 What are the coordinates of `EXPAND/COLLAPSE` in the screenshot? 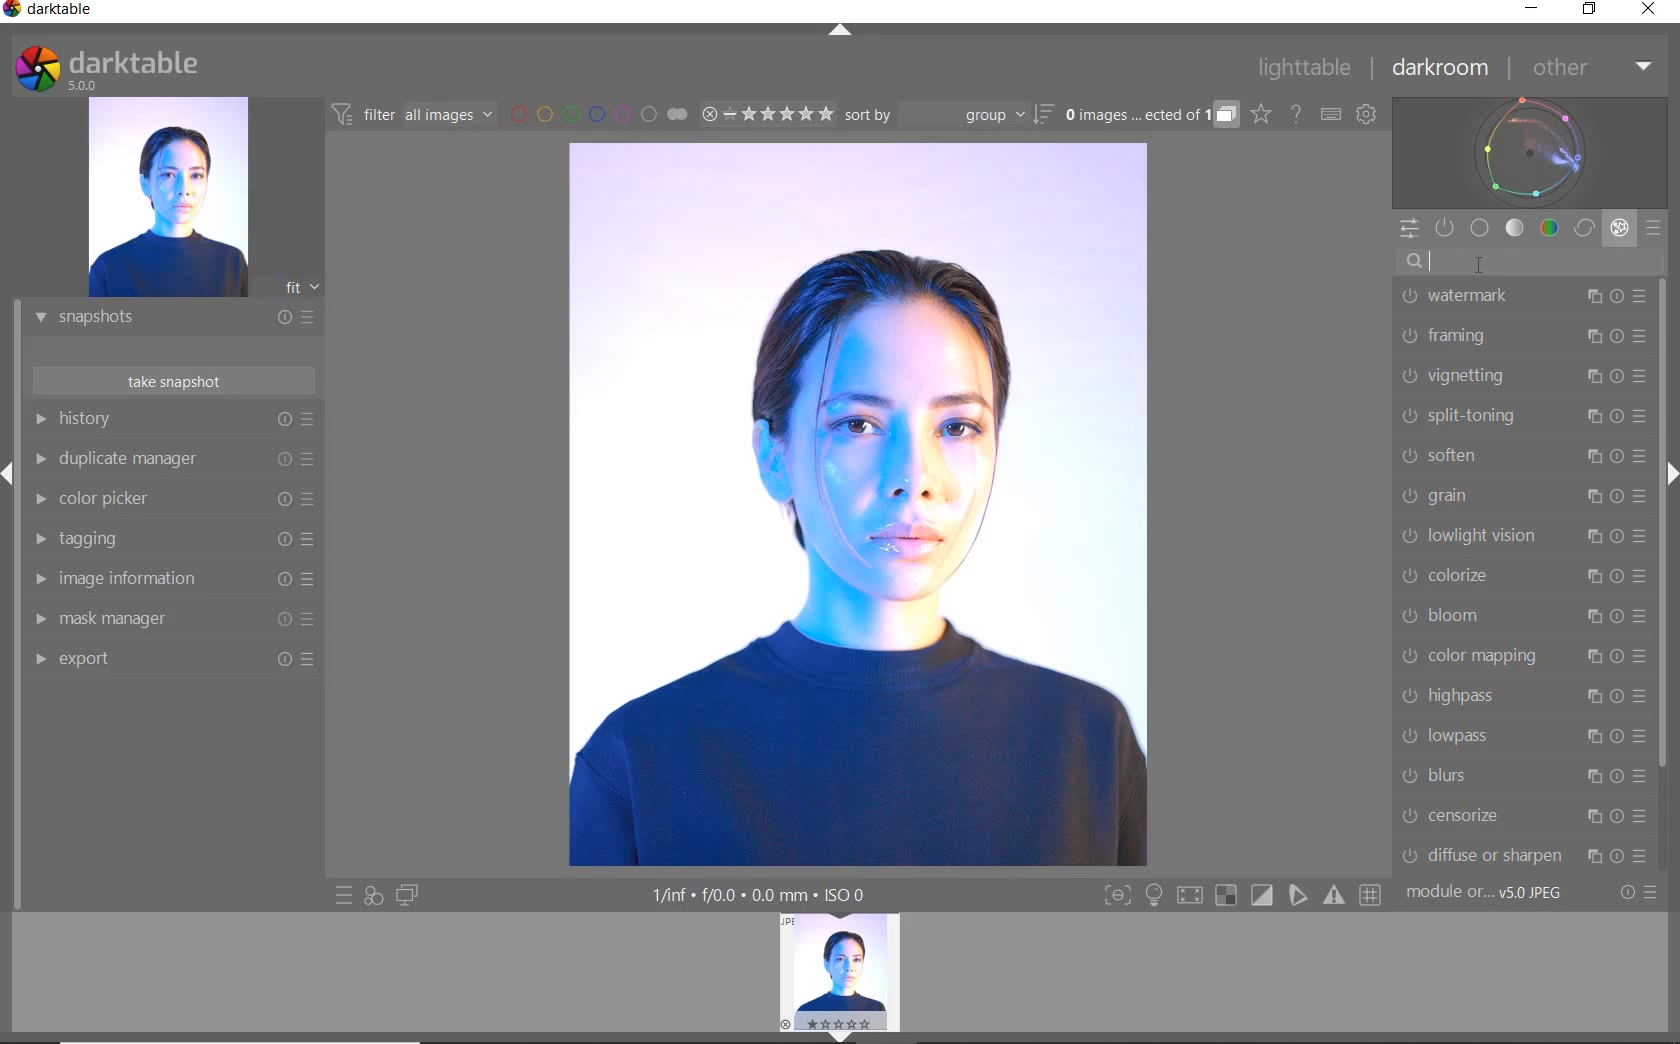 It's located at (843, 32).